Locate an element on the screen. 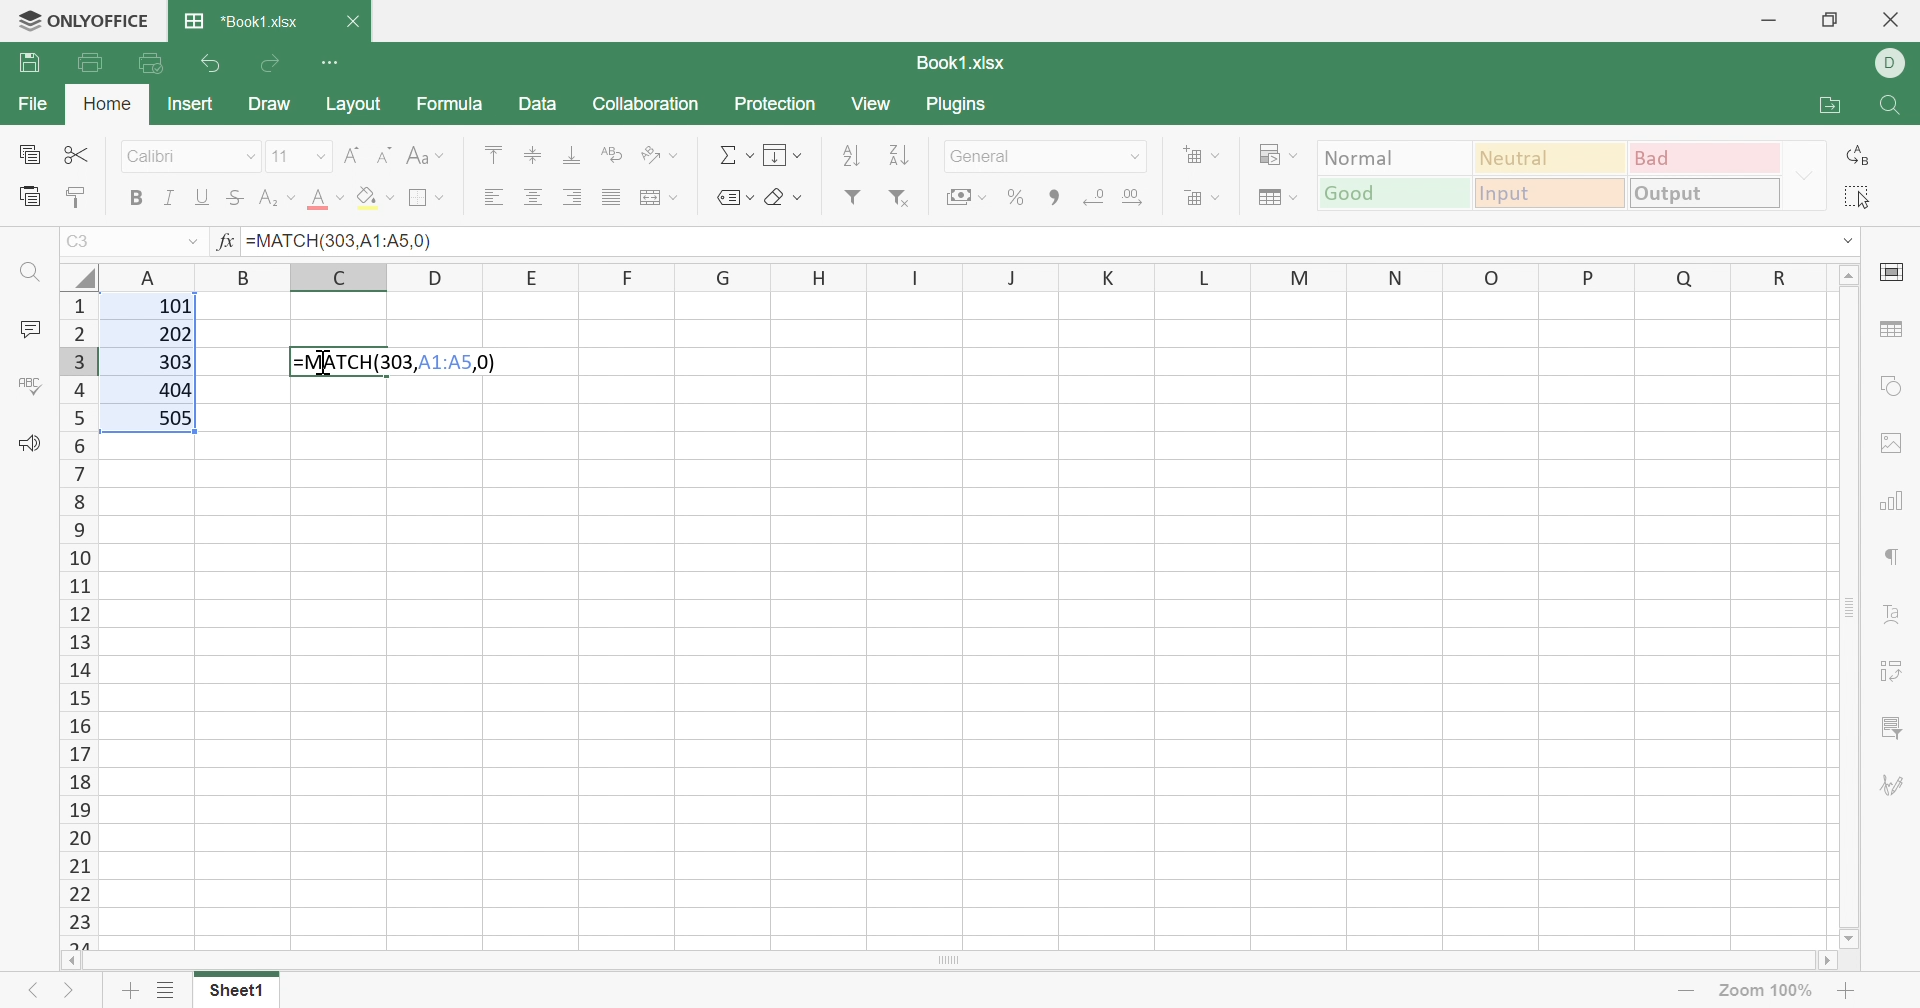 The height and width of the screenshot is (1008, 1920). Home is located at coordinates (111, 107).